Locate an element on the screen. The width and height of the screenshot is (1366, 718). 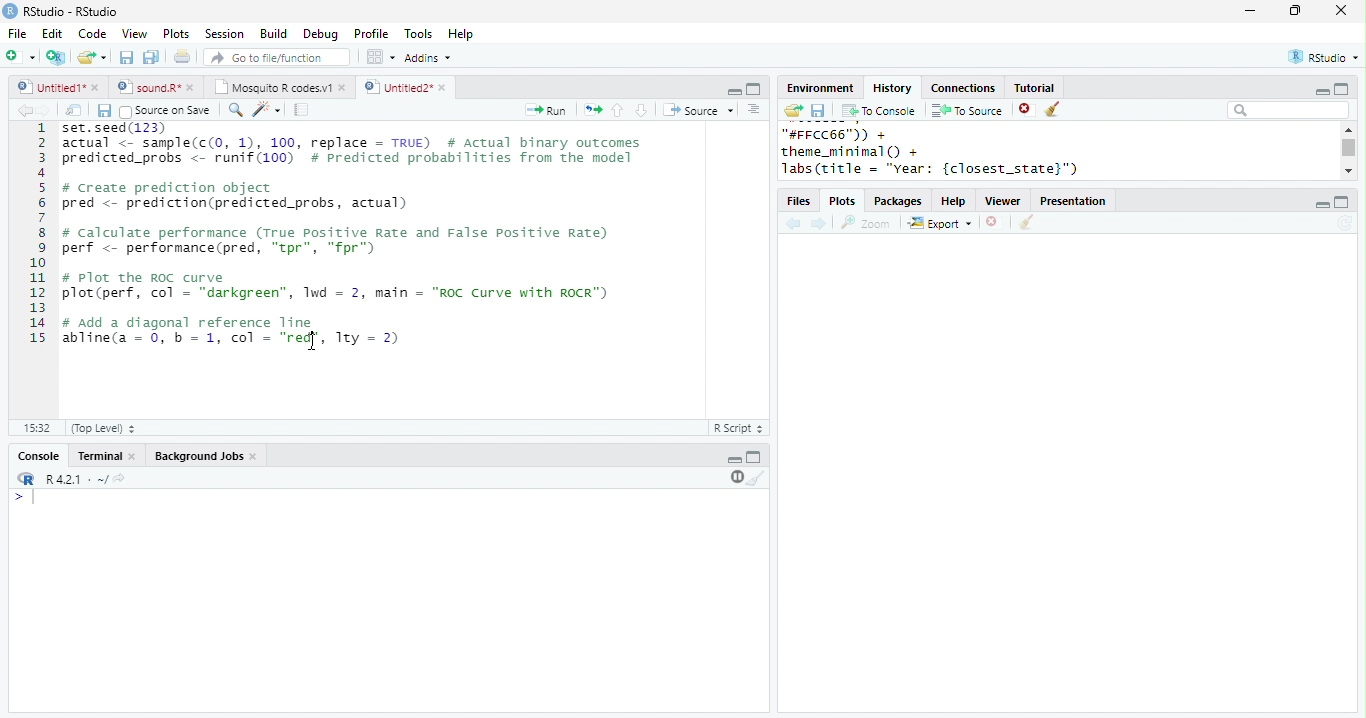
Source is located at coordinates (700, 110).